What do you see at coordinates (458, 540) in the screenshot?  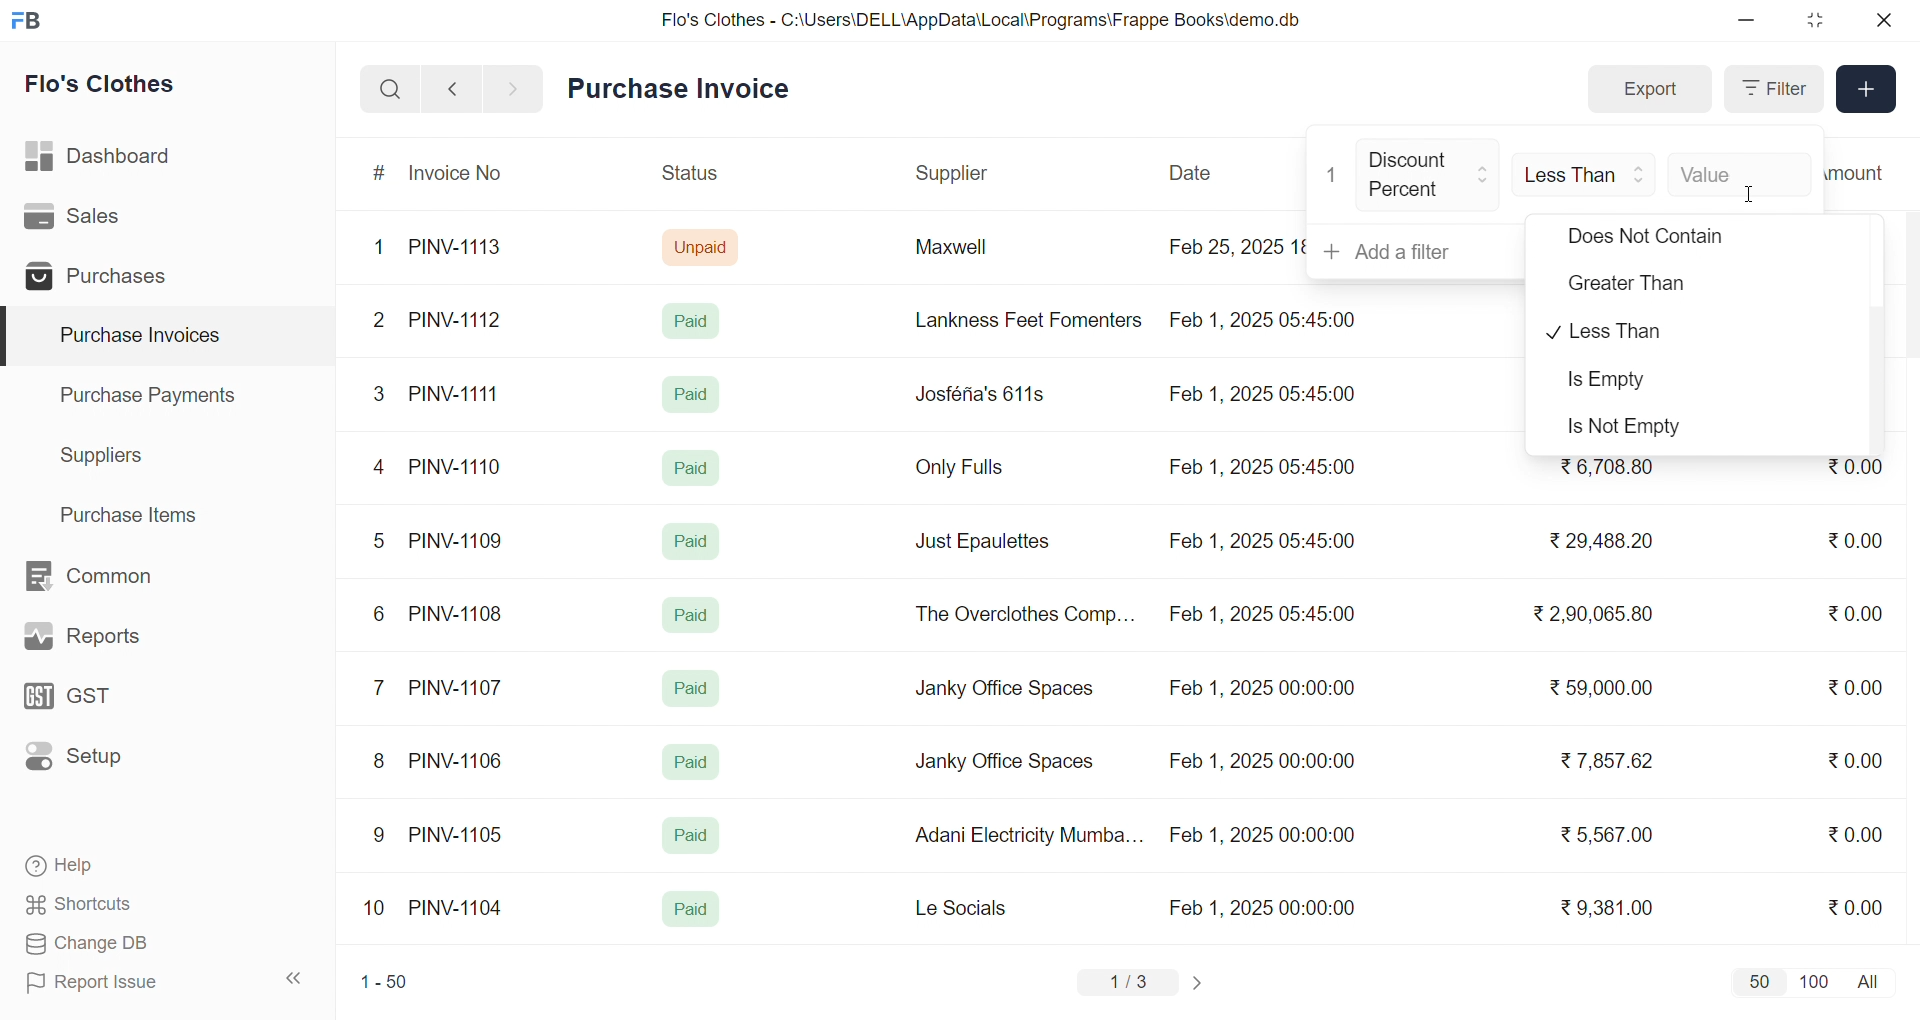 I see `PINV-1109` at bounding box center [458, 540].